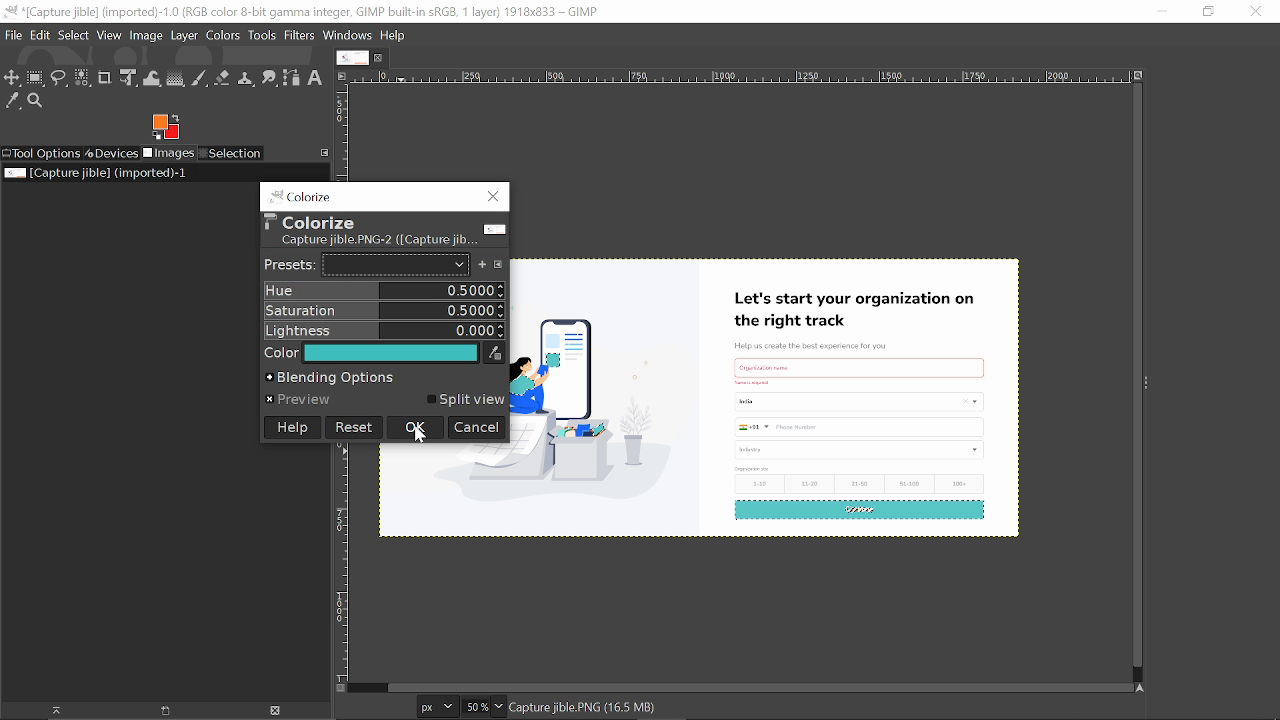 The height and width of the screenshot is (720, 1280). I want to click on Eraser tool, so click(222, 78).